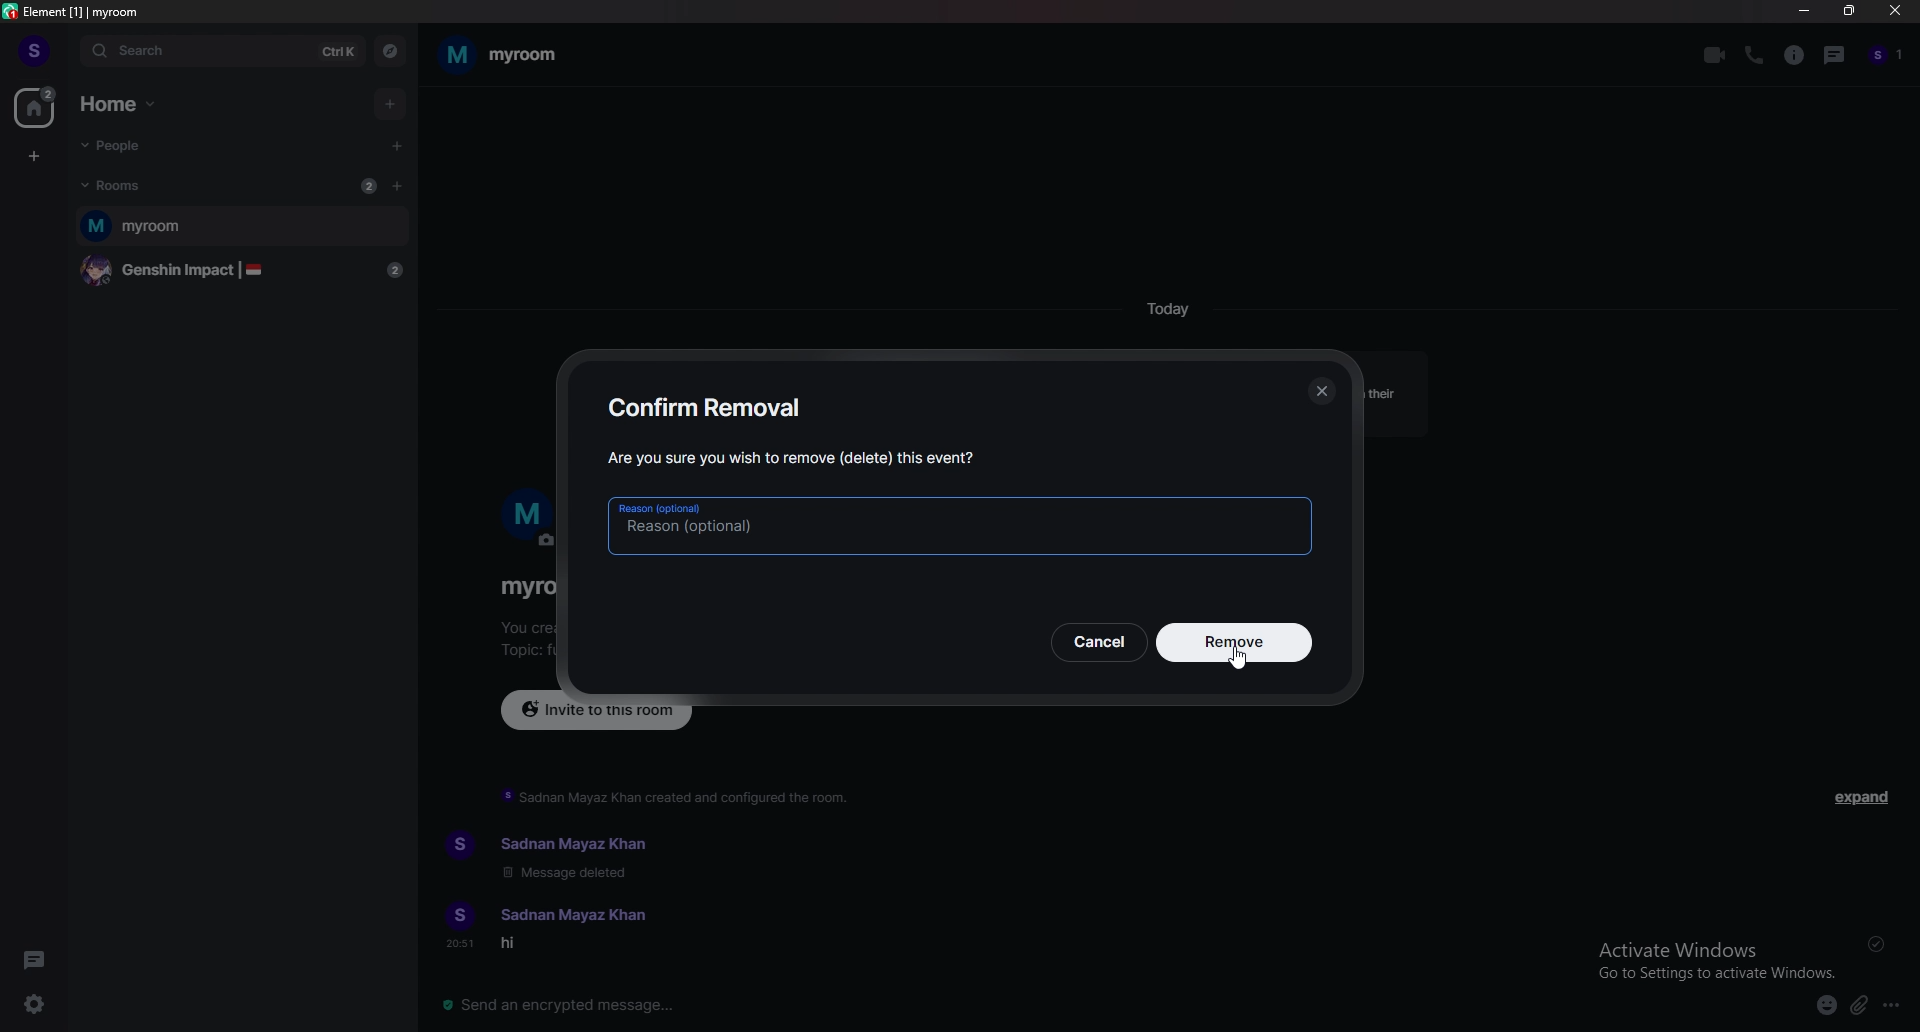 The image size is (1920, 1032). Describe the element at coordinates (962, 524) in the screenshot. I see `reason (optional): reason (optional)` at that location.